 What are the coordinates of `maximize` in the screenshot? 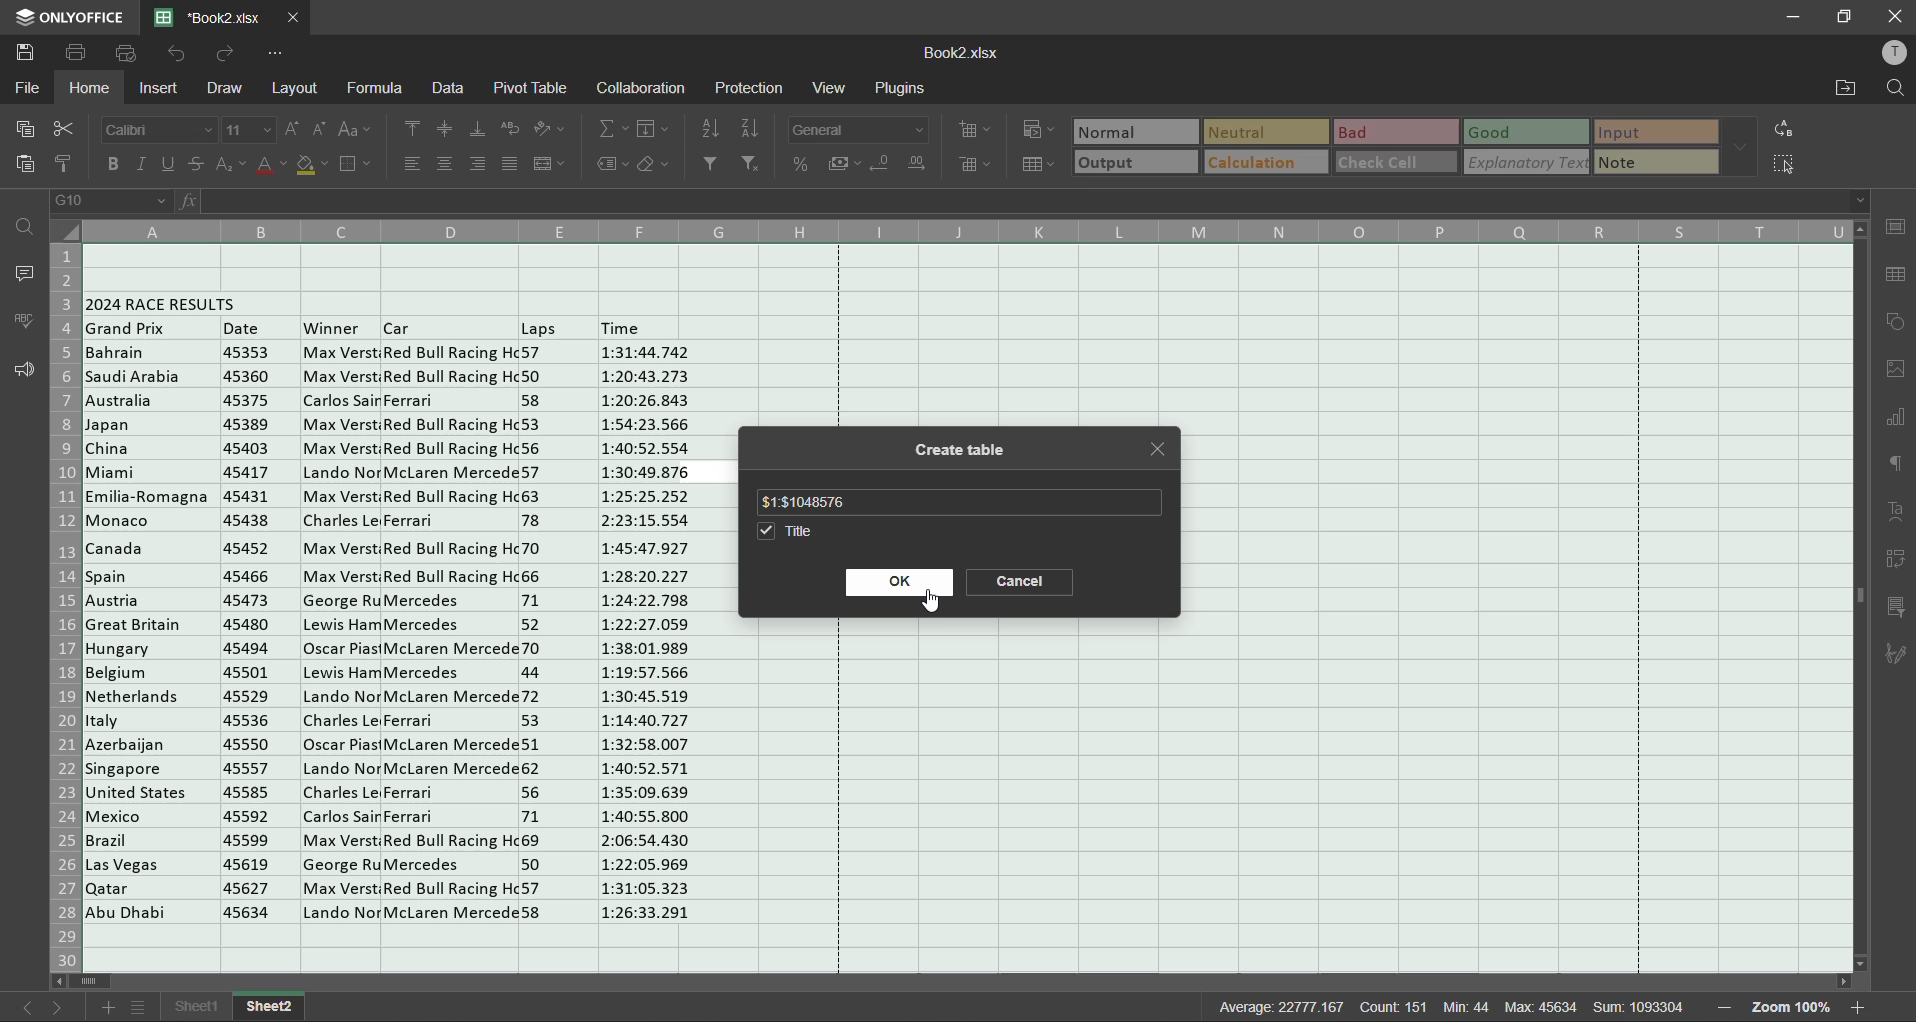 It's located at (1848, 15).